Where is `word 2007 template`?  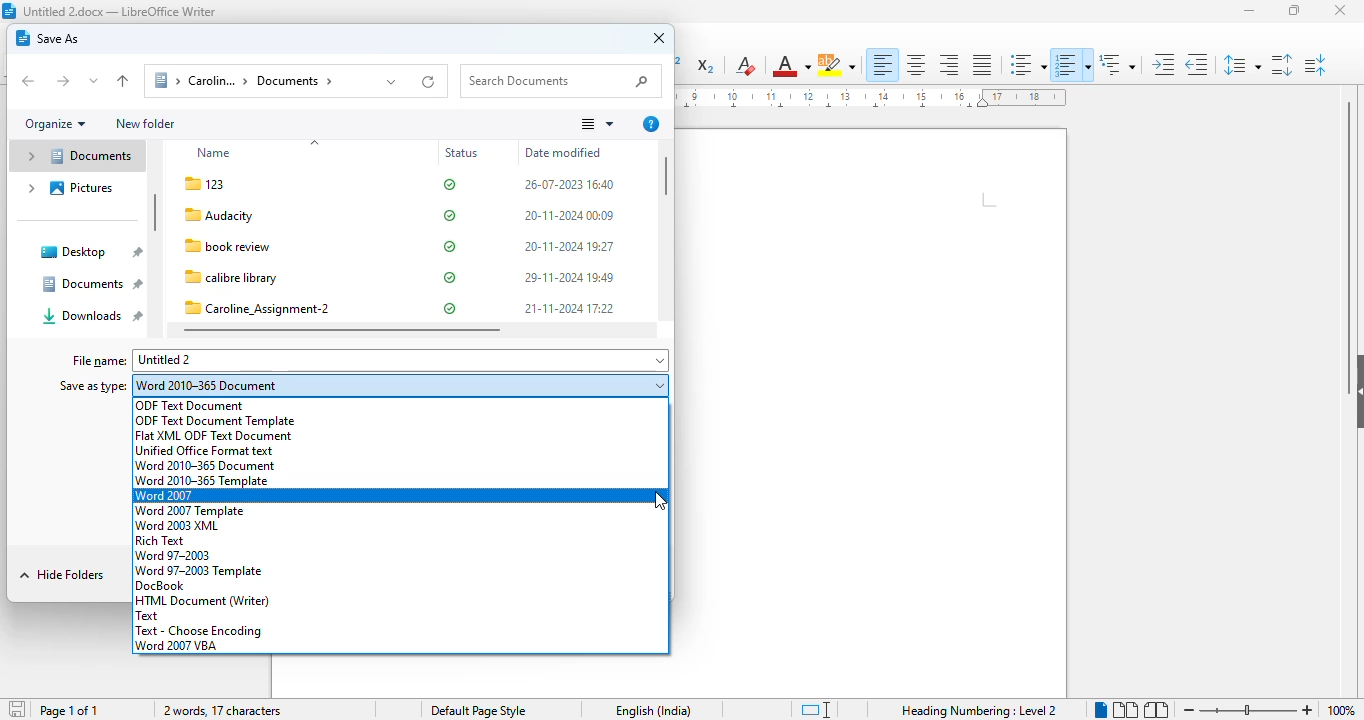 word 2007 template is located at coordinates (193, 512).